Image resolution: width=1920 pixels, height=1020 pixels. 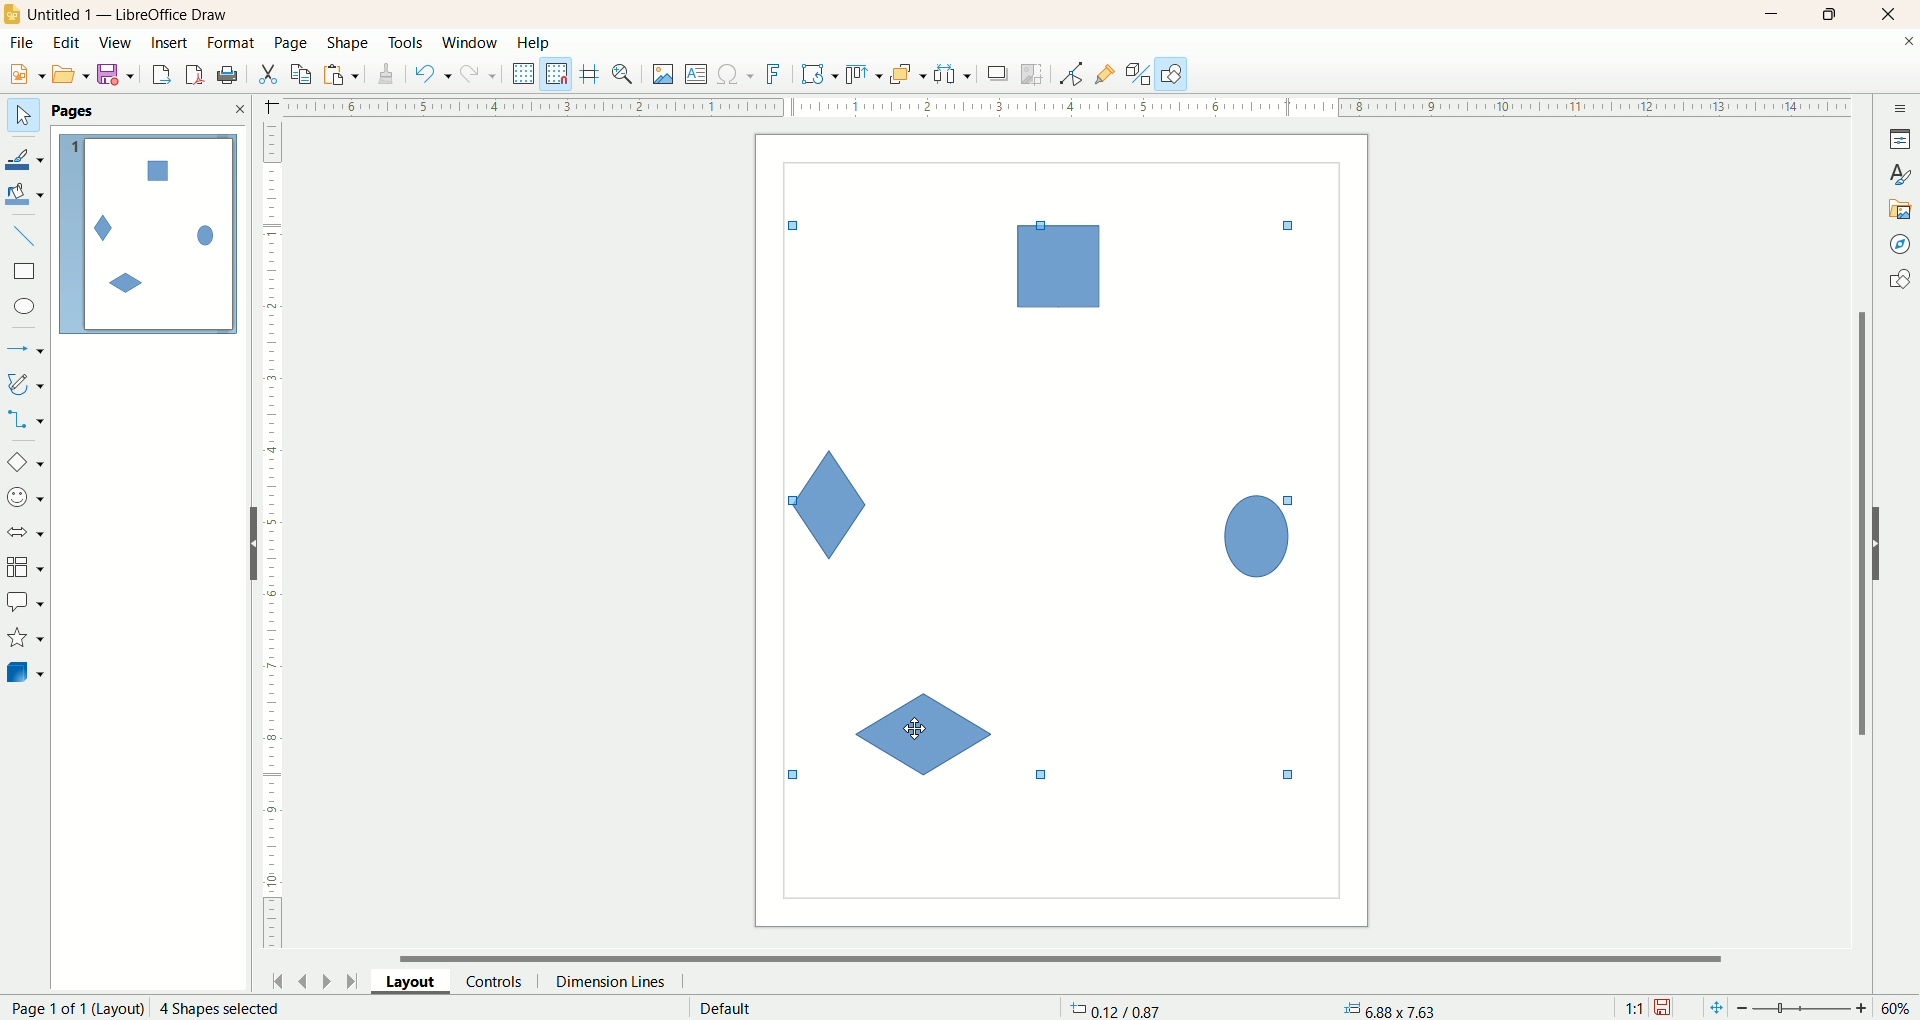 What do you see at coordinates (25, 419) in the screenshot?
I see `connectors` at bounding box center [25, 419].